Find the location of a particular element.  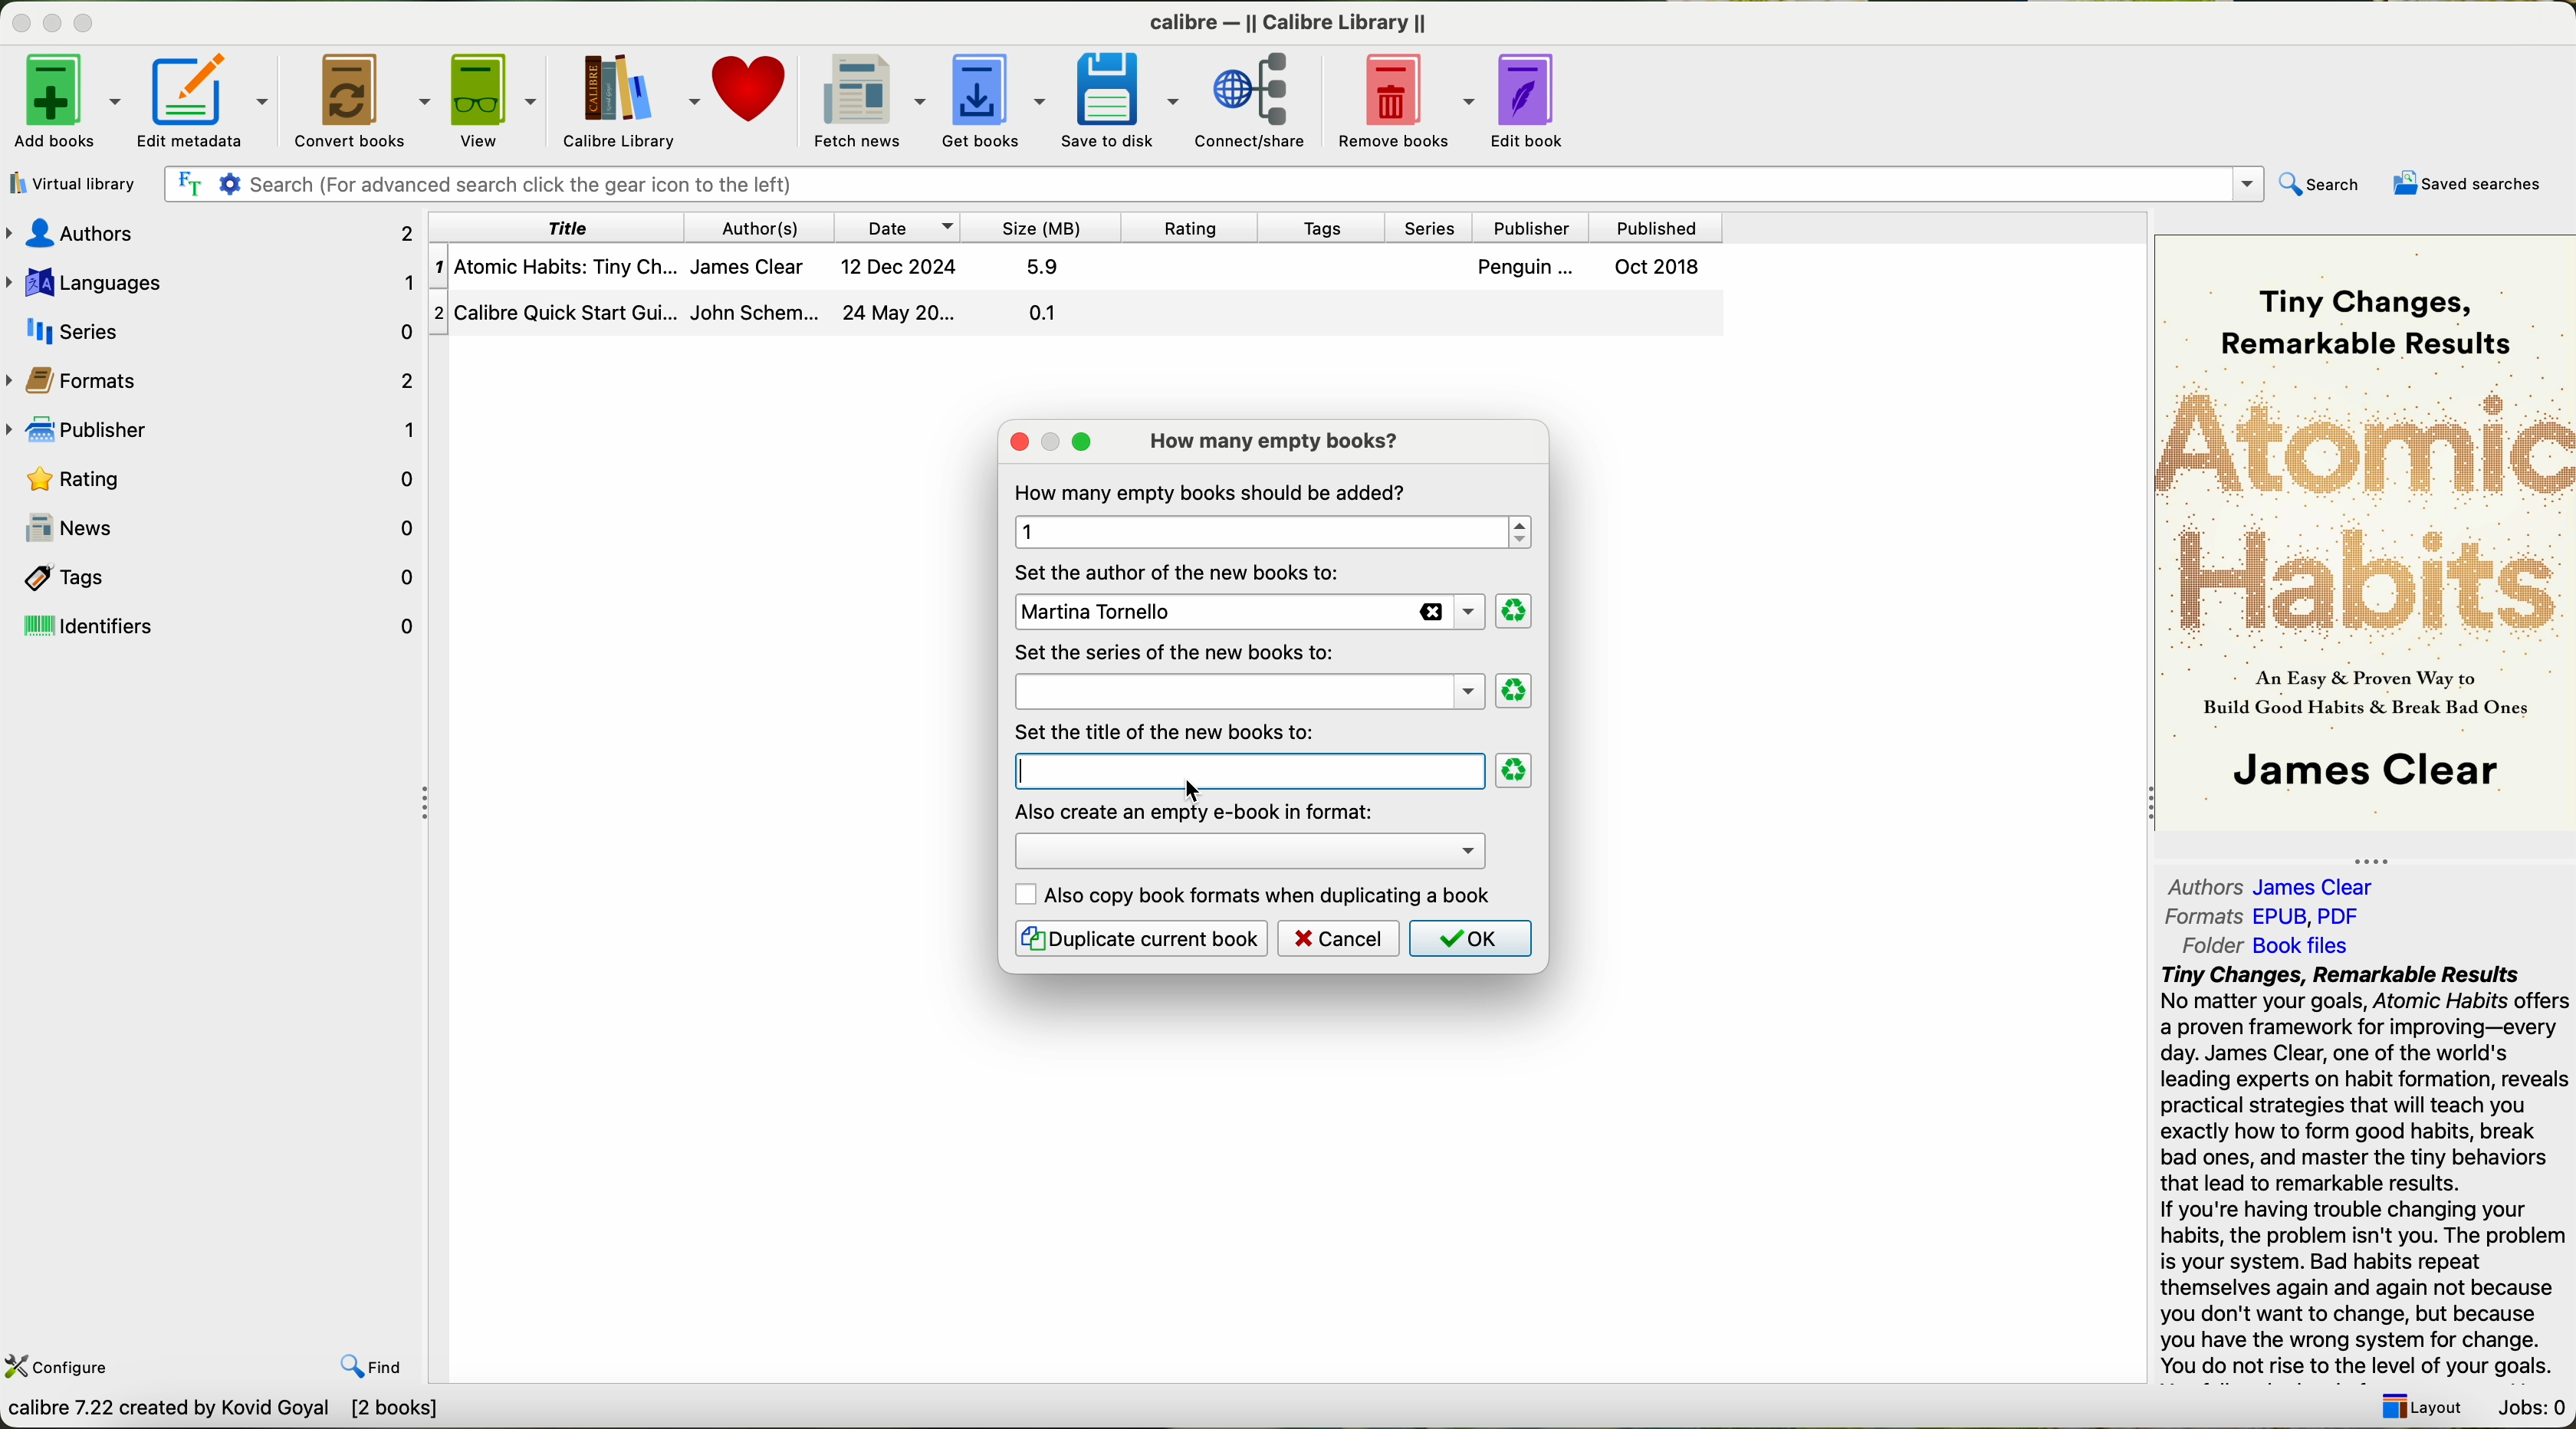

languages is located at coordinates (213, 280).